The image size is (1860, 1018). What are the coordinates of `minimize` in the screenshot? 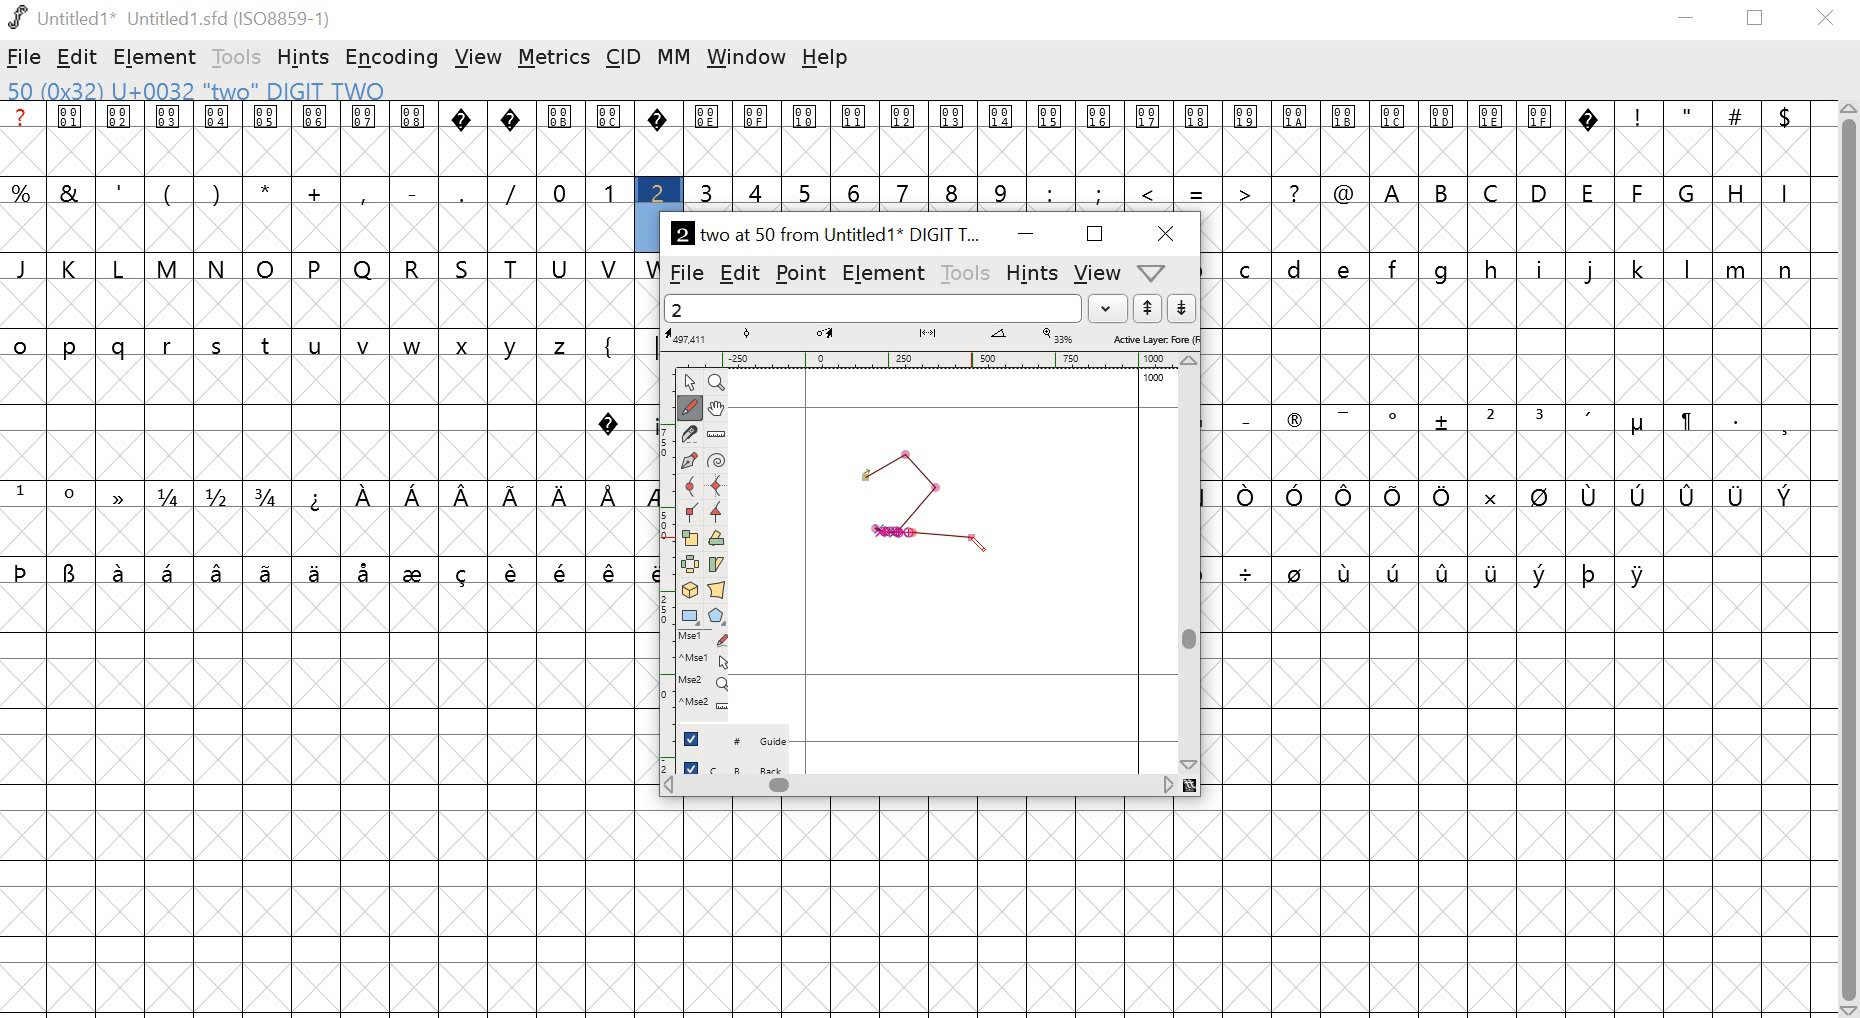 It's located at (1026, 231).